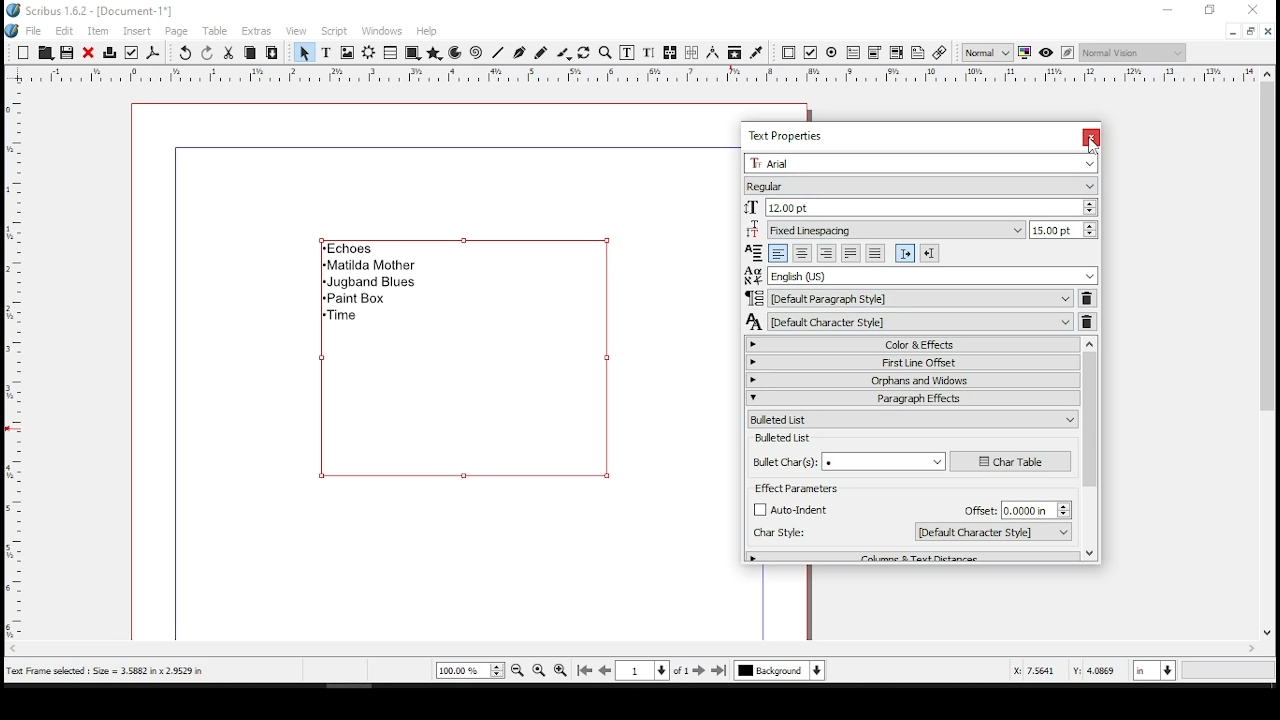 The image size is (1280, 720). I want to click on undo, so click(186, 53).